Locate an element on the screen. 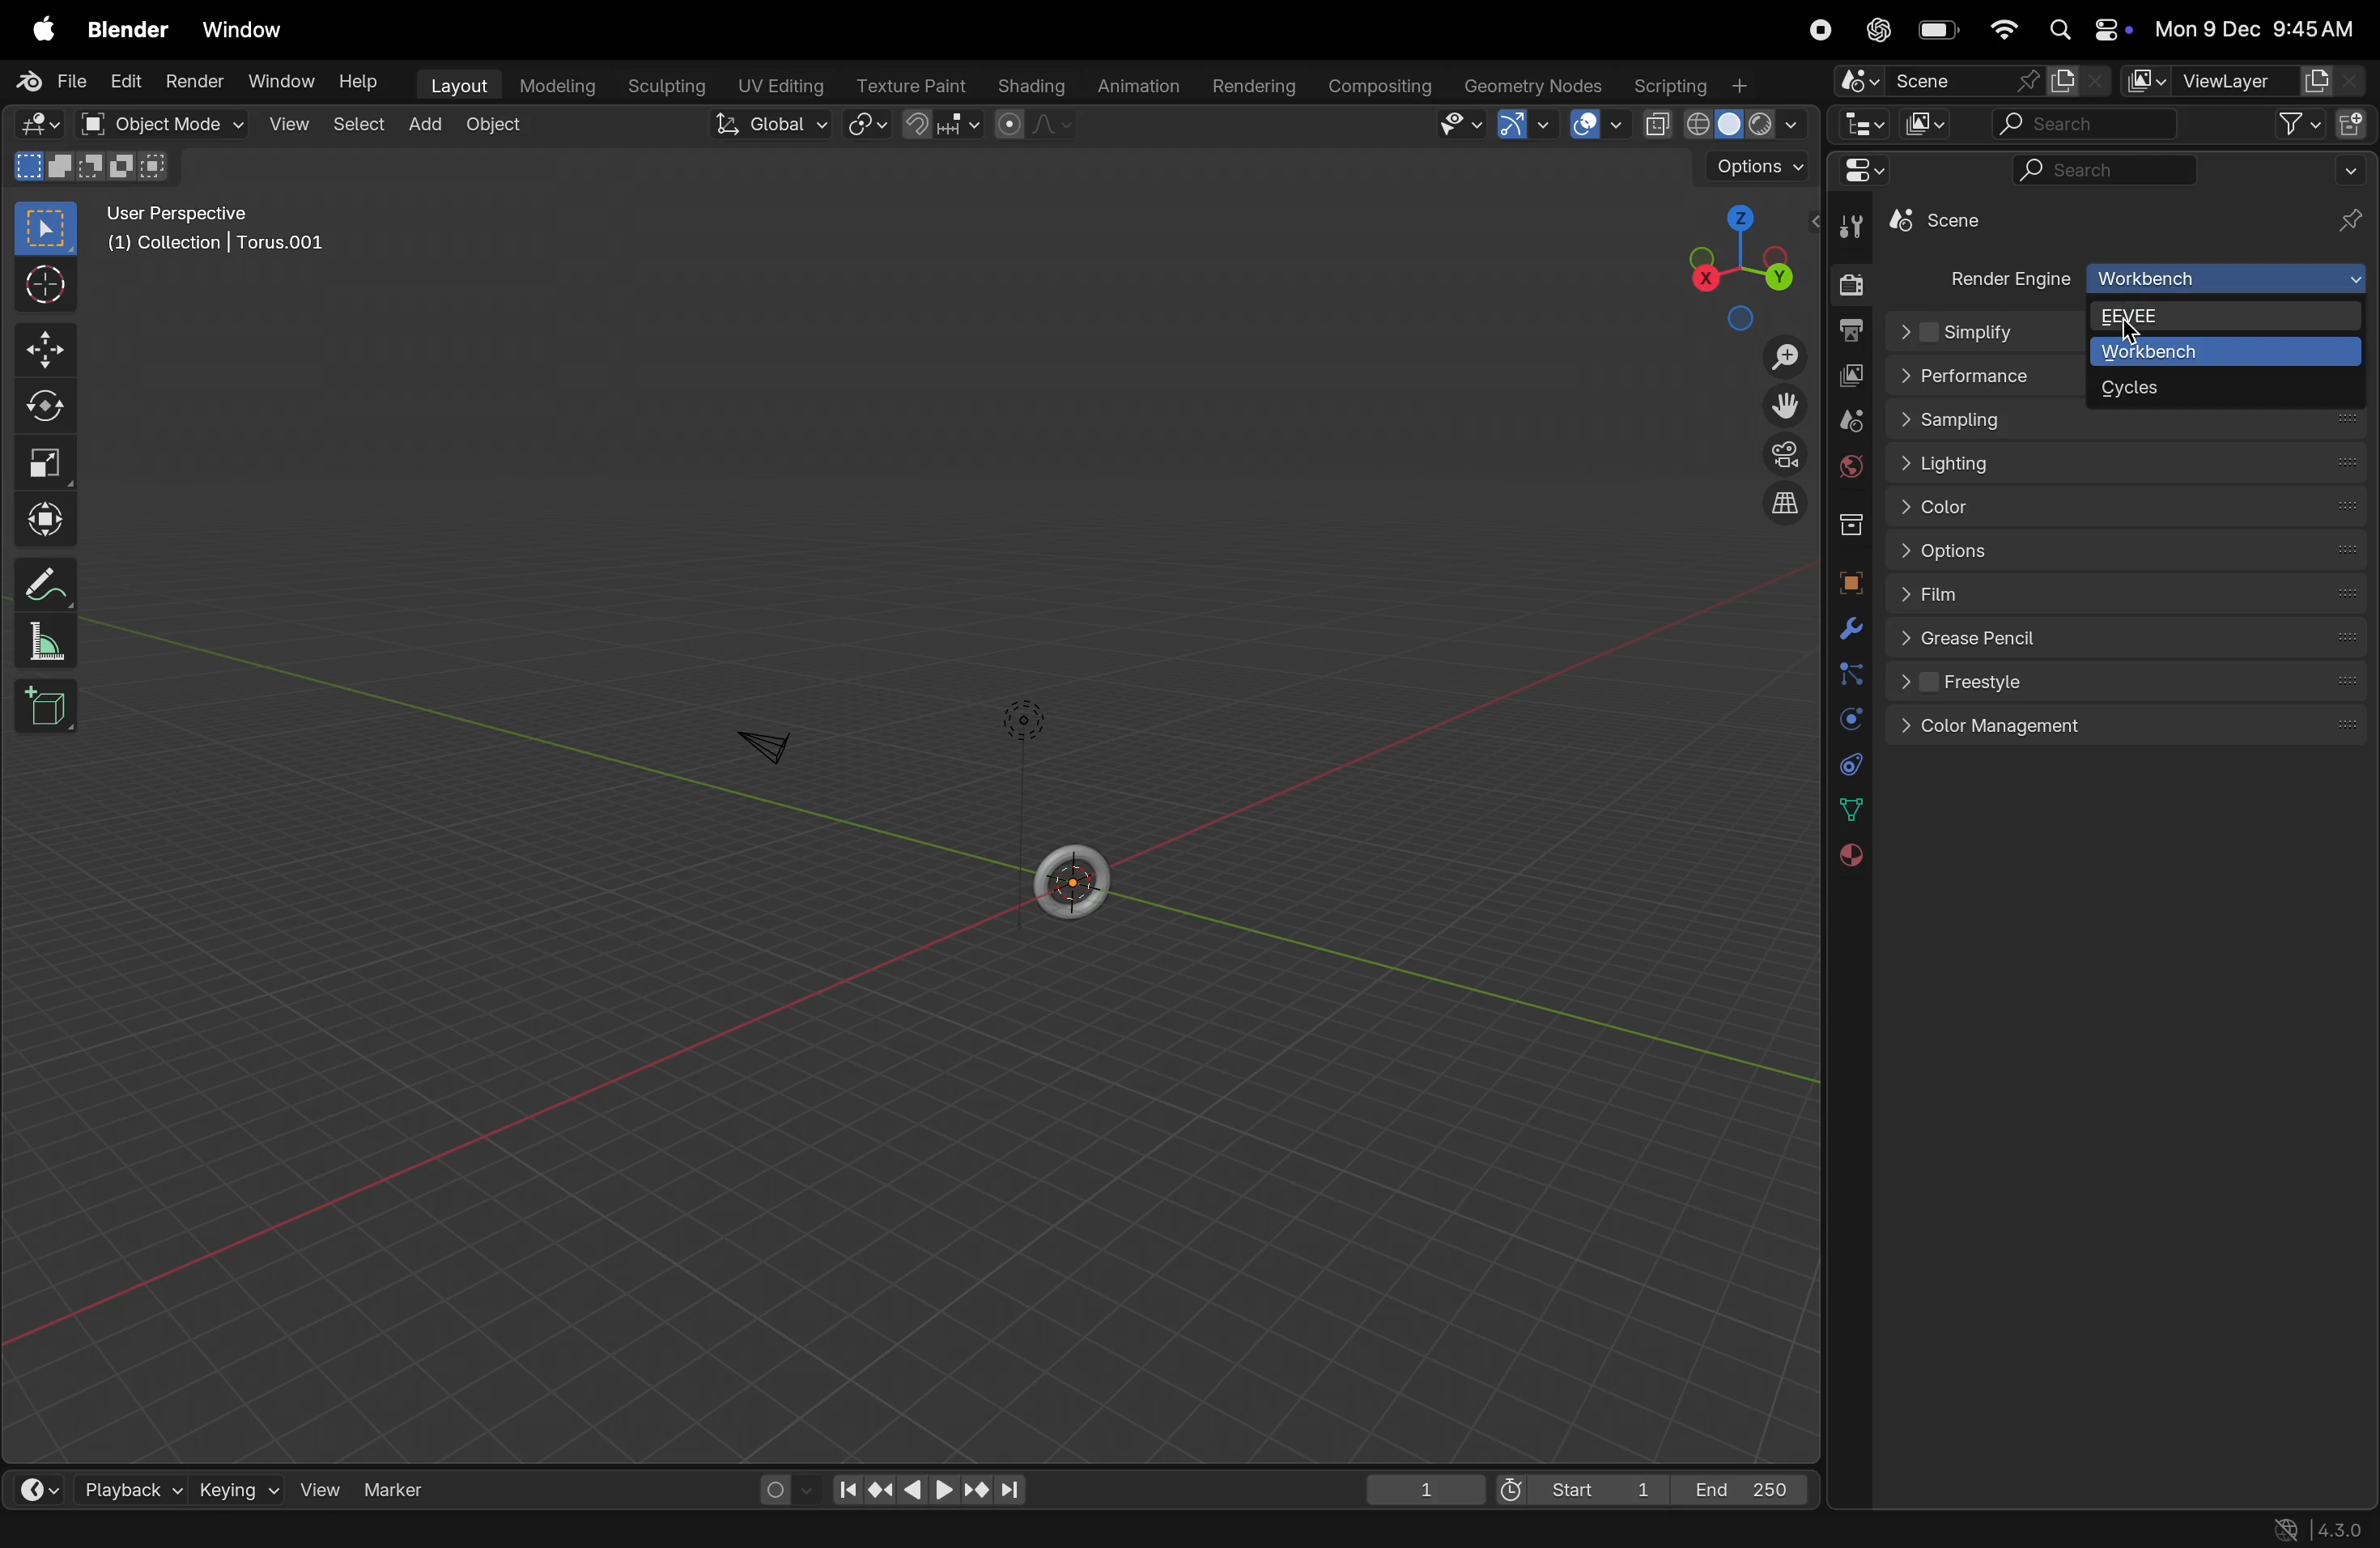 This screenshot has width=2380, height=1548. View is located at coordinates (326, 1487).